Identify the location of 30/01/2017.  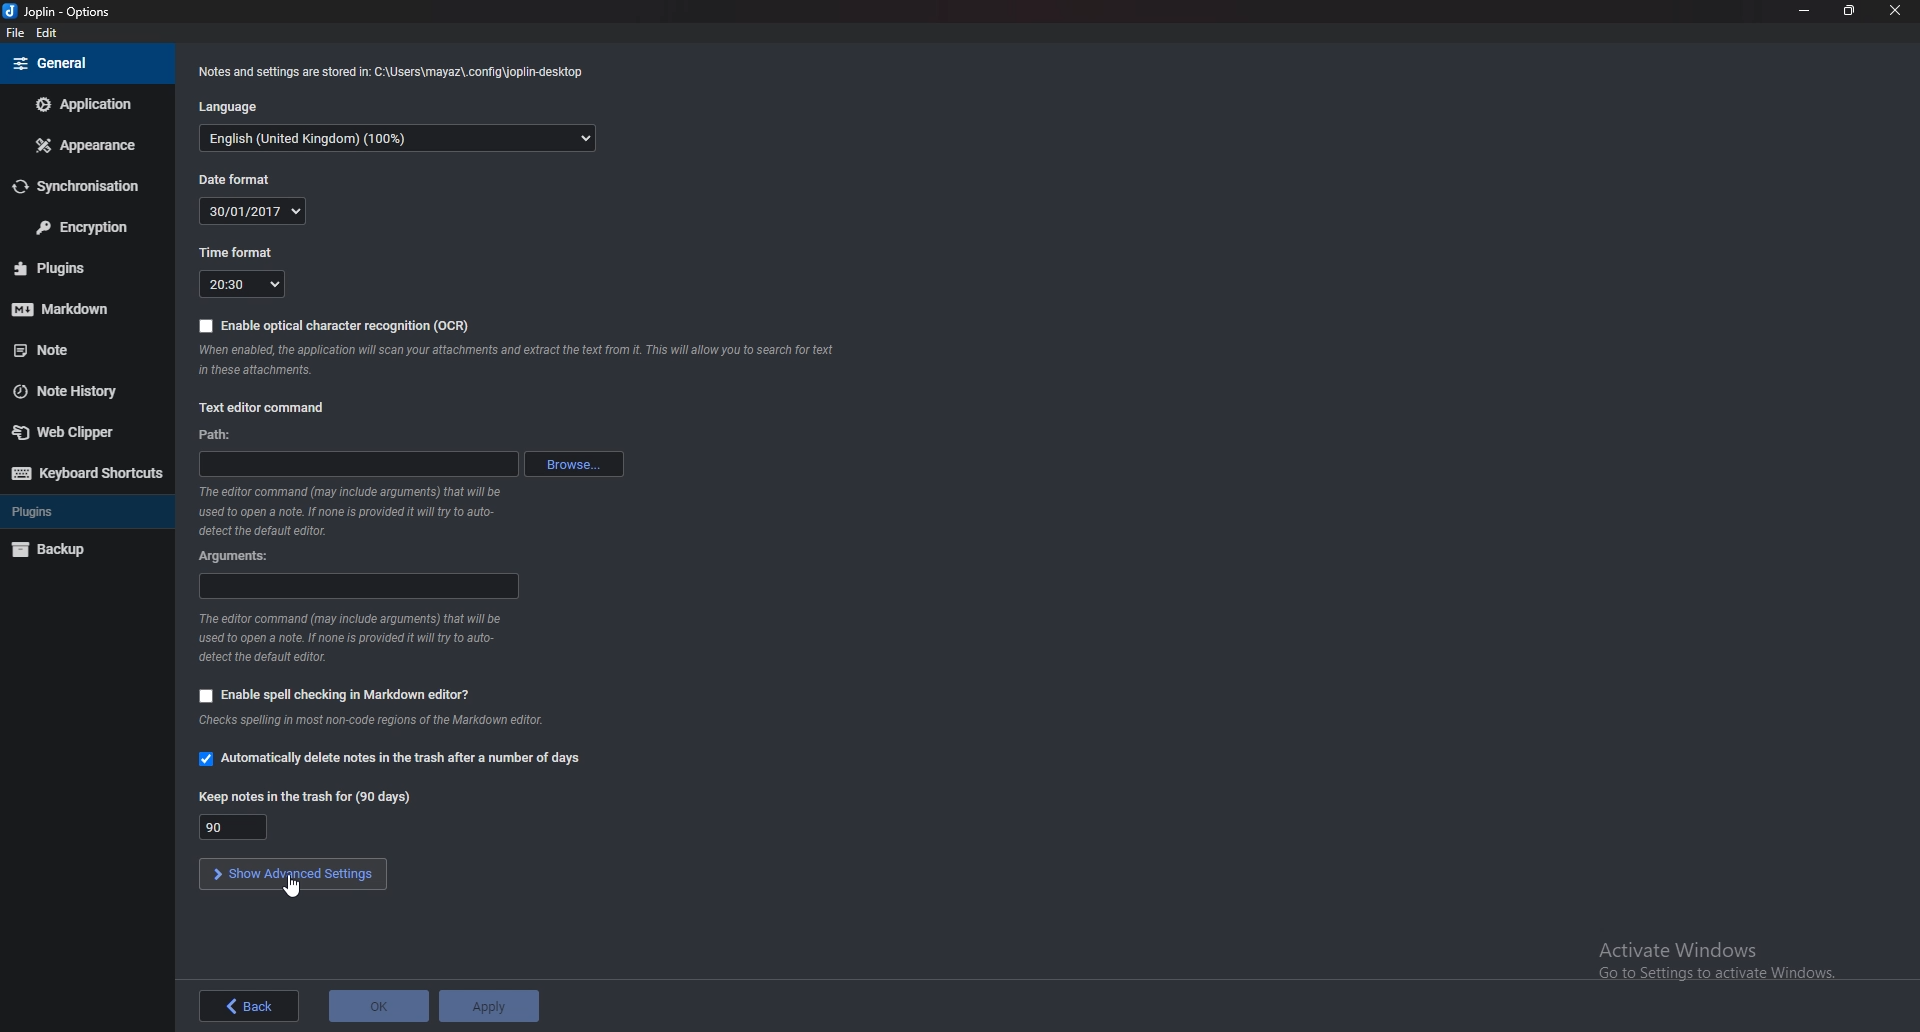
(251, 211).